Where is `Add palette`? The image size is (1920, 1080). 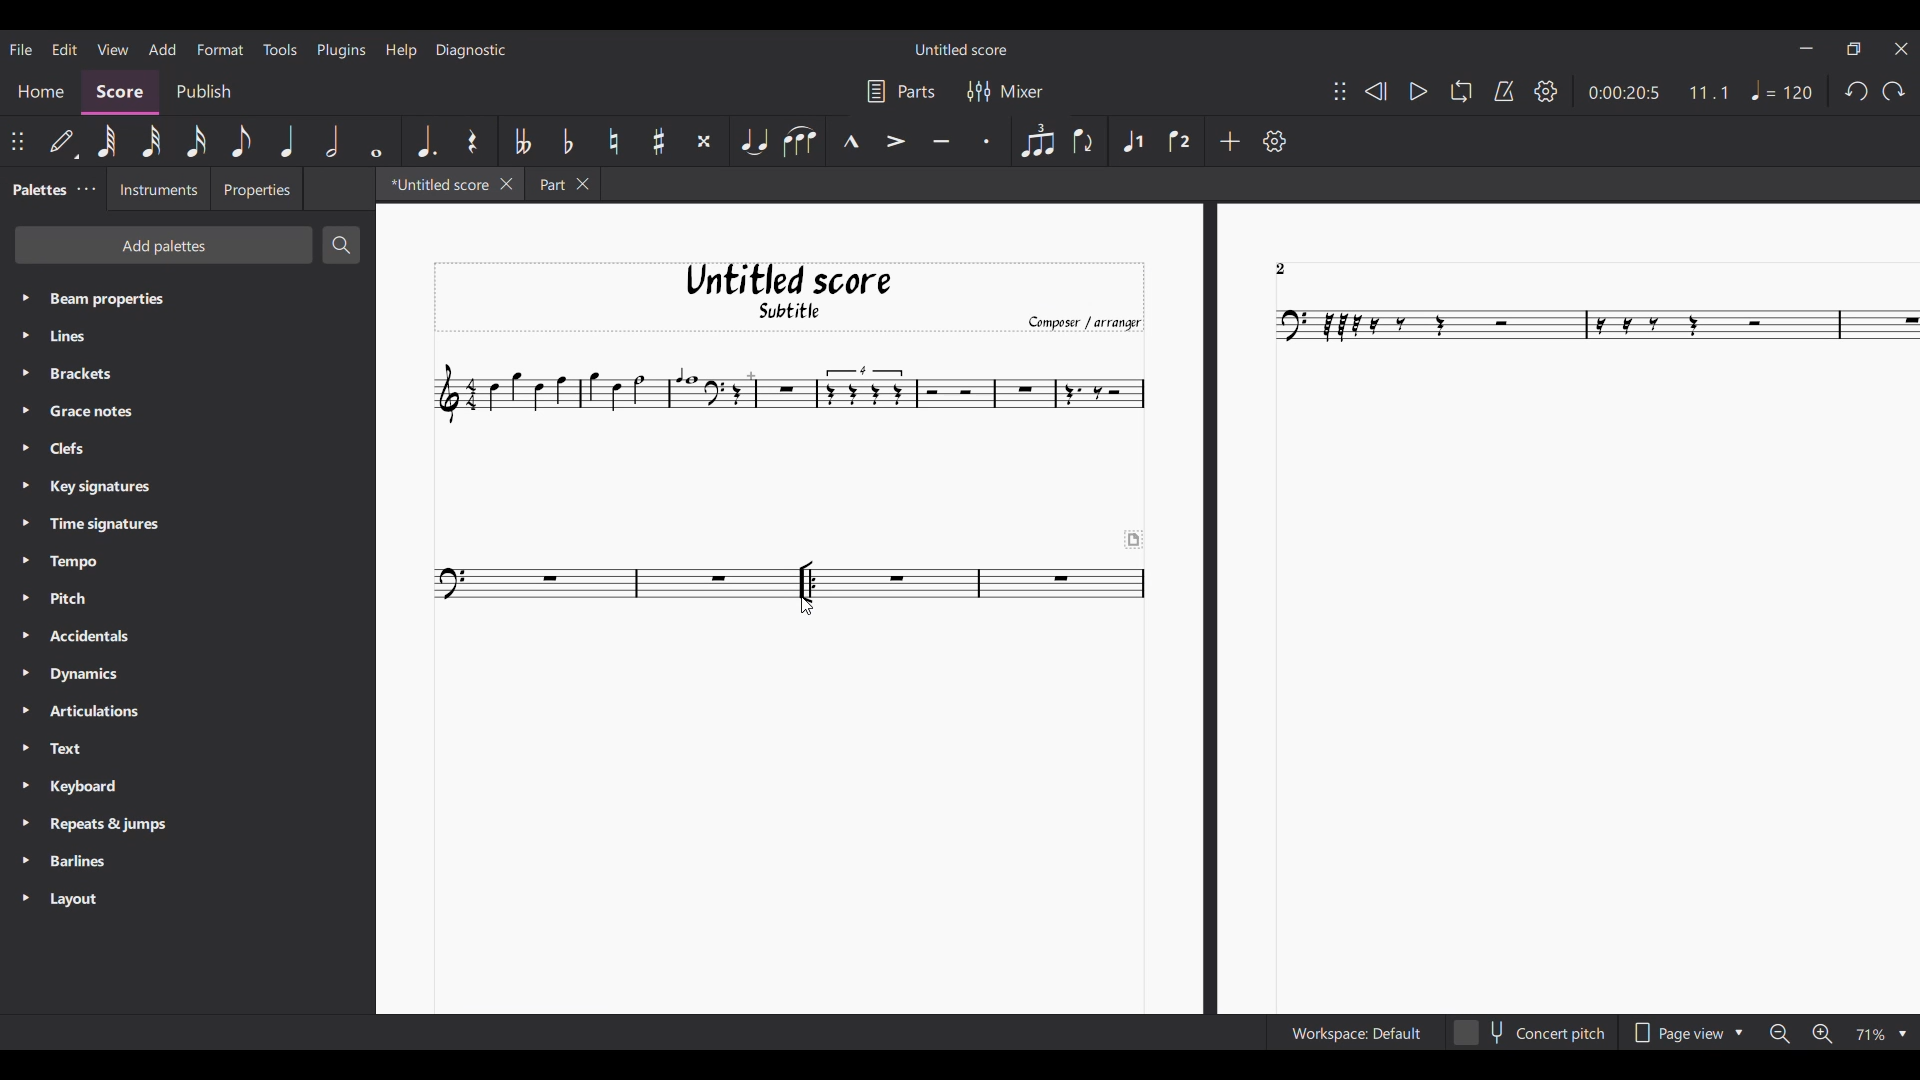
Add palette is located at coordinates (165, 245).